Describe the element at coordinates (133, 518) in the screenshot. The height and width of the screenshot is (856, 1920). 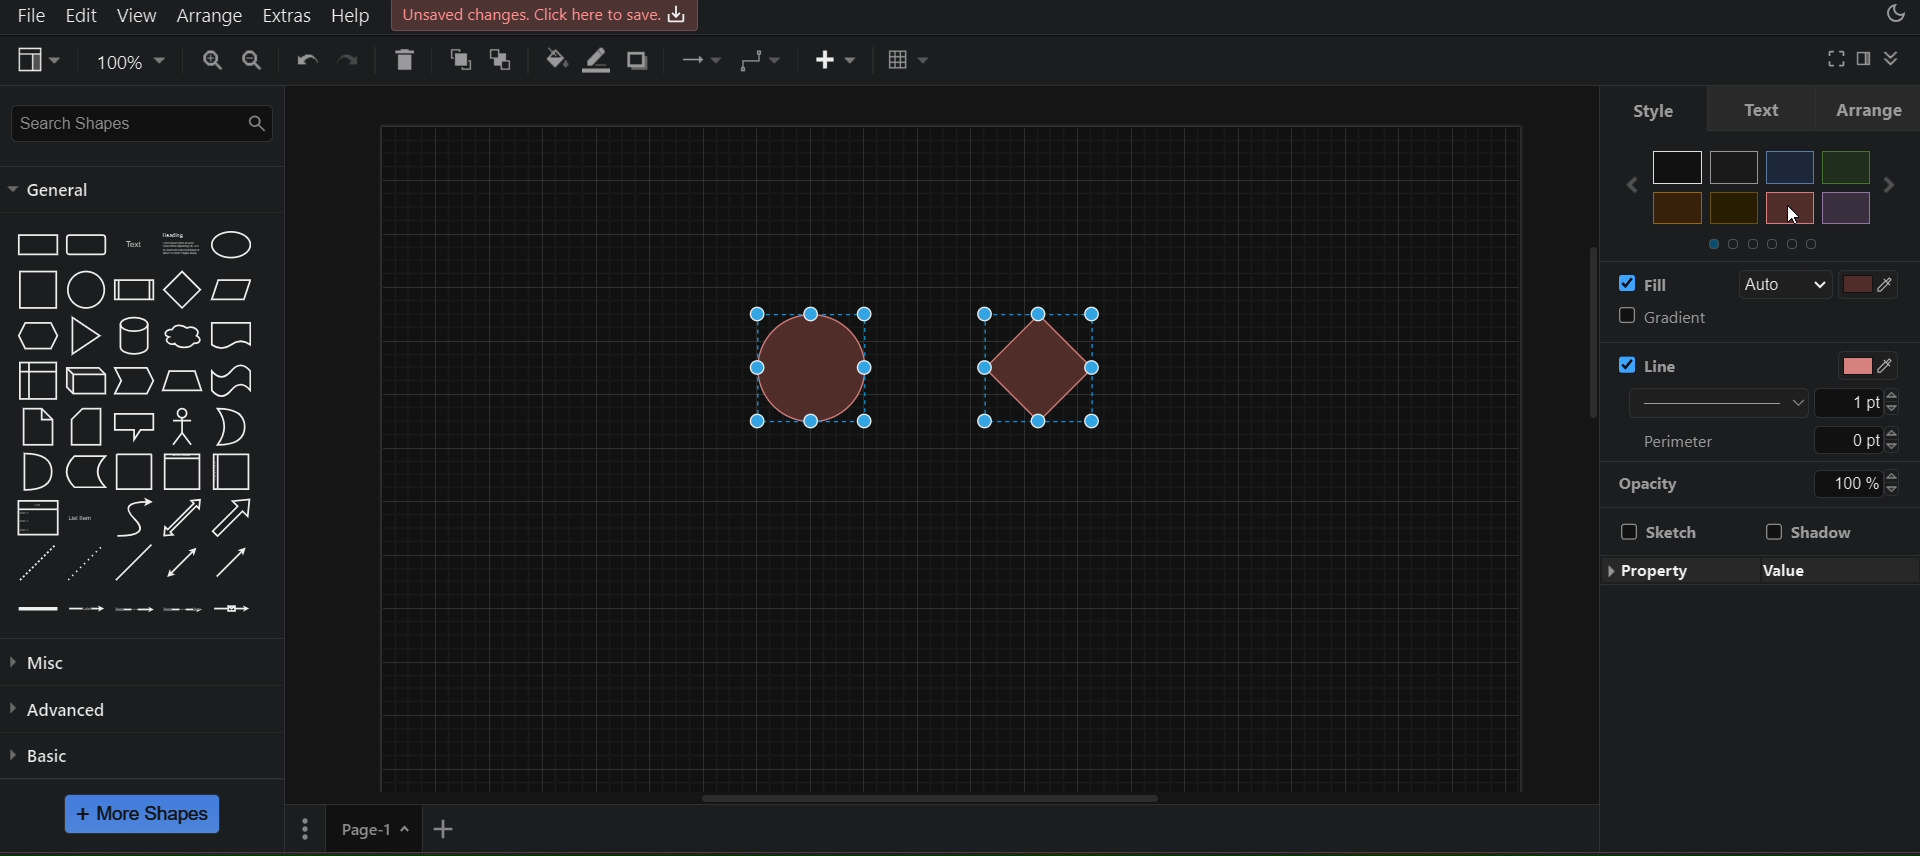
I see `Curve` at that location.